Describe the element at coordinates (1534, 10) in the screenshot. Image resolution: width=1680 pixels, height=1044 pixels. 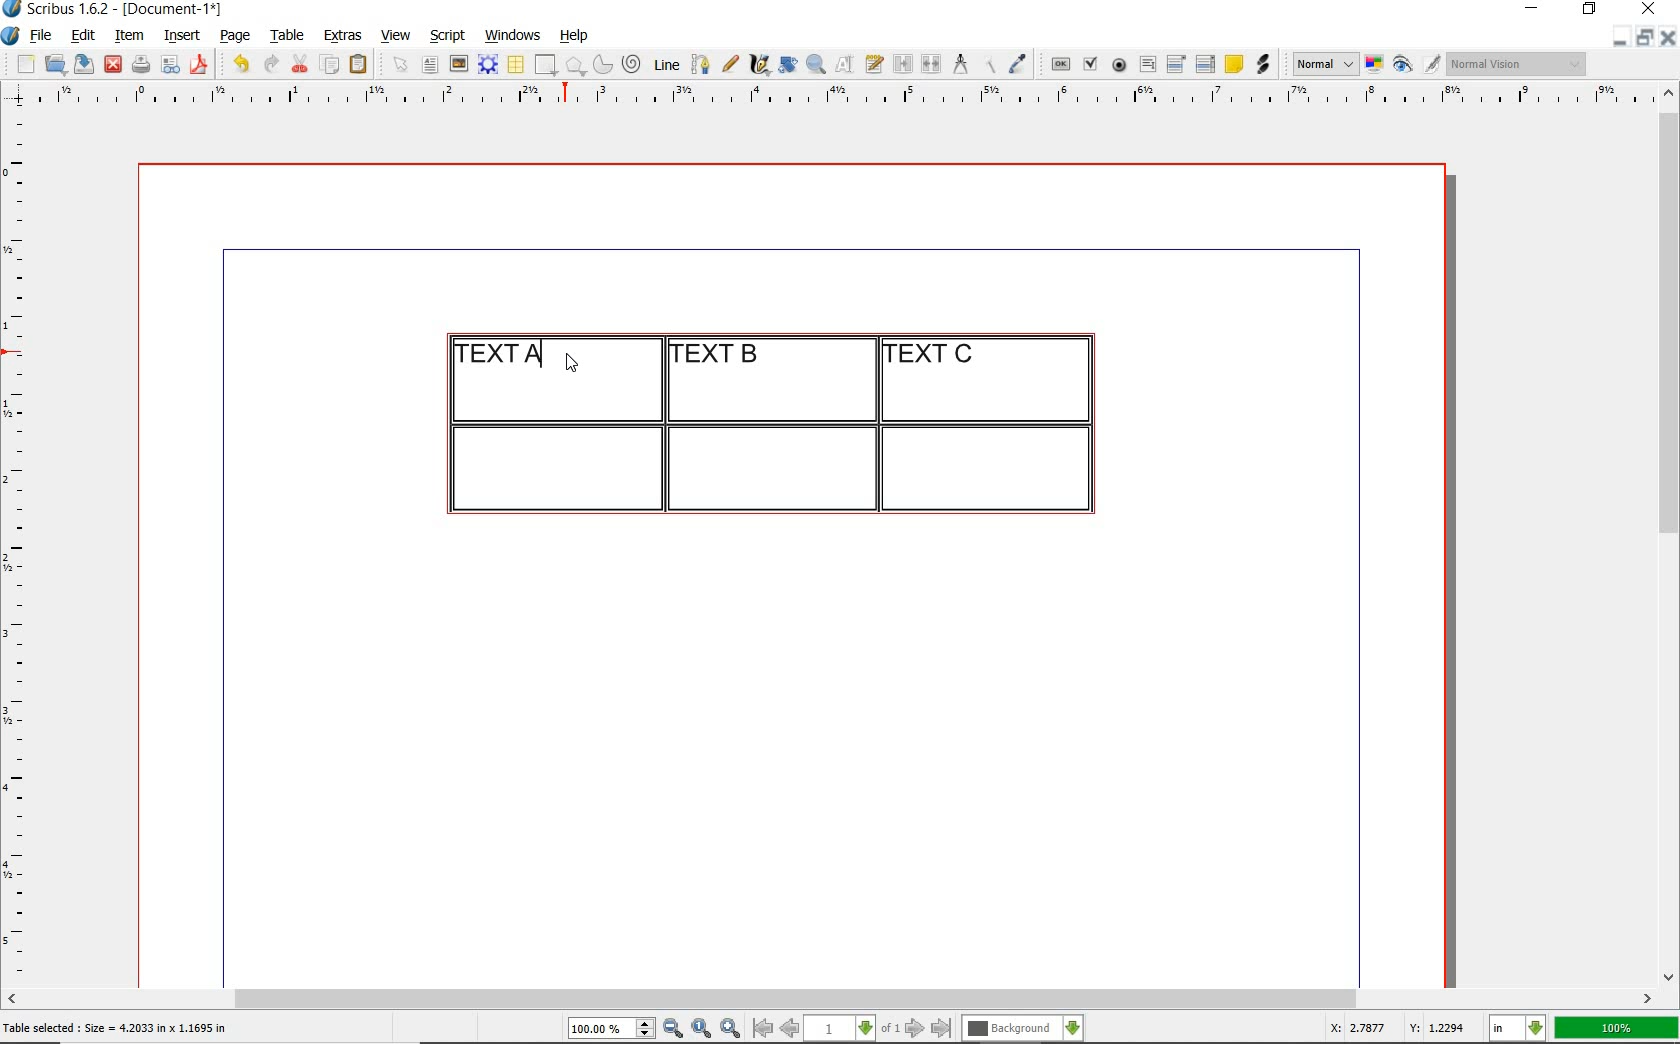
I see `minimize` at that location.